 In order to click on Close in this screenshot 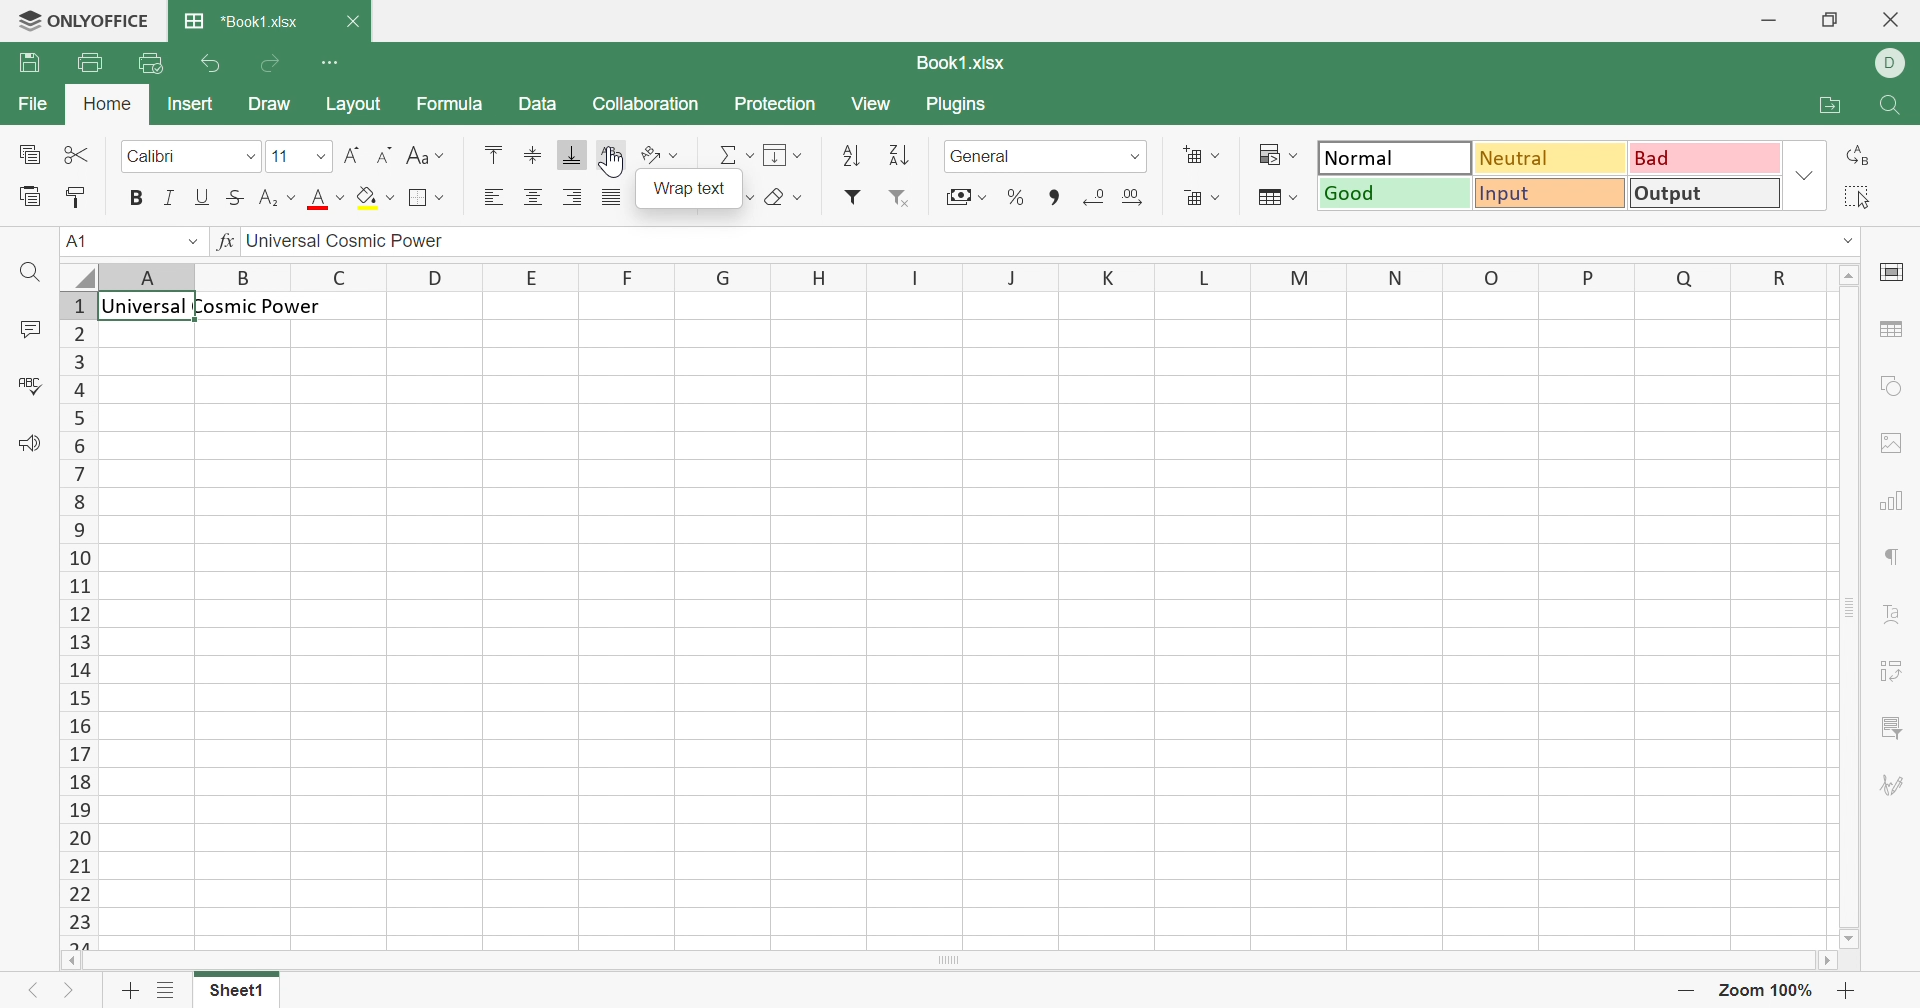, I will do `click(1887, 23)`.